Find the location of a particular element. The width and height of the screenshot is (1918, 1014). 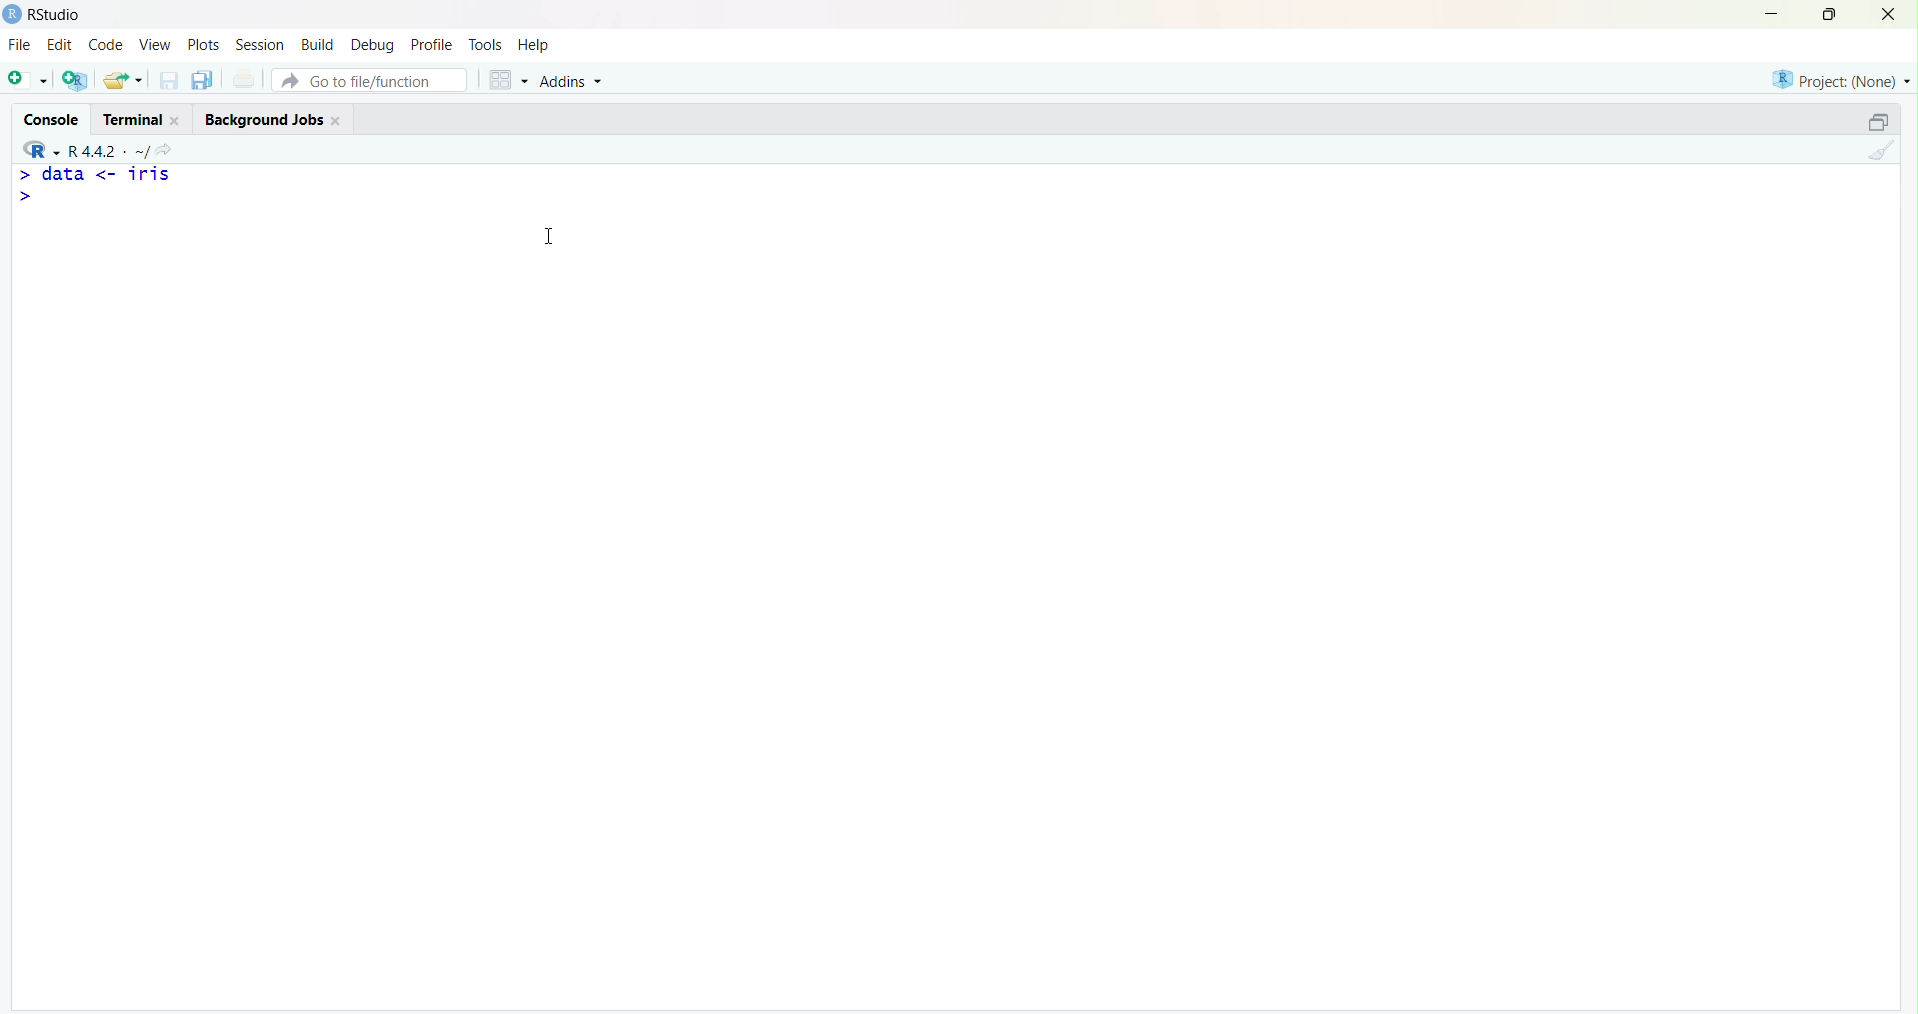

Addins is located at coordinates (574, 79).